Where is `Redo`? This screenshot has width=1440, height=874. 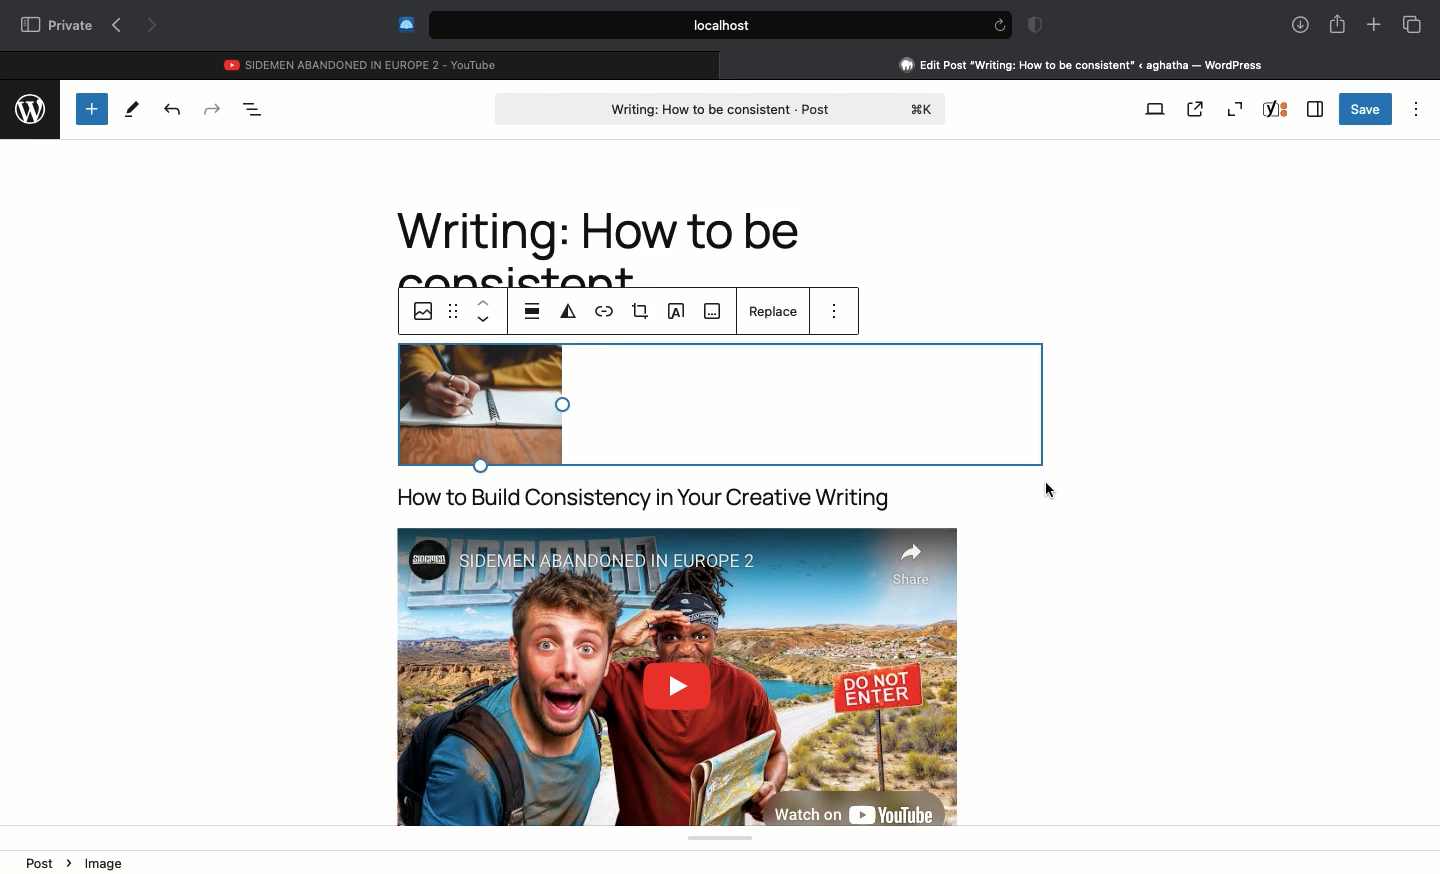 Redo is located at coordinates (212, 109).